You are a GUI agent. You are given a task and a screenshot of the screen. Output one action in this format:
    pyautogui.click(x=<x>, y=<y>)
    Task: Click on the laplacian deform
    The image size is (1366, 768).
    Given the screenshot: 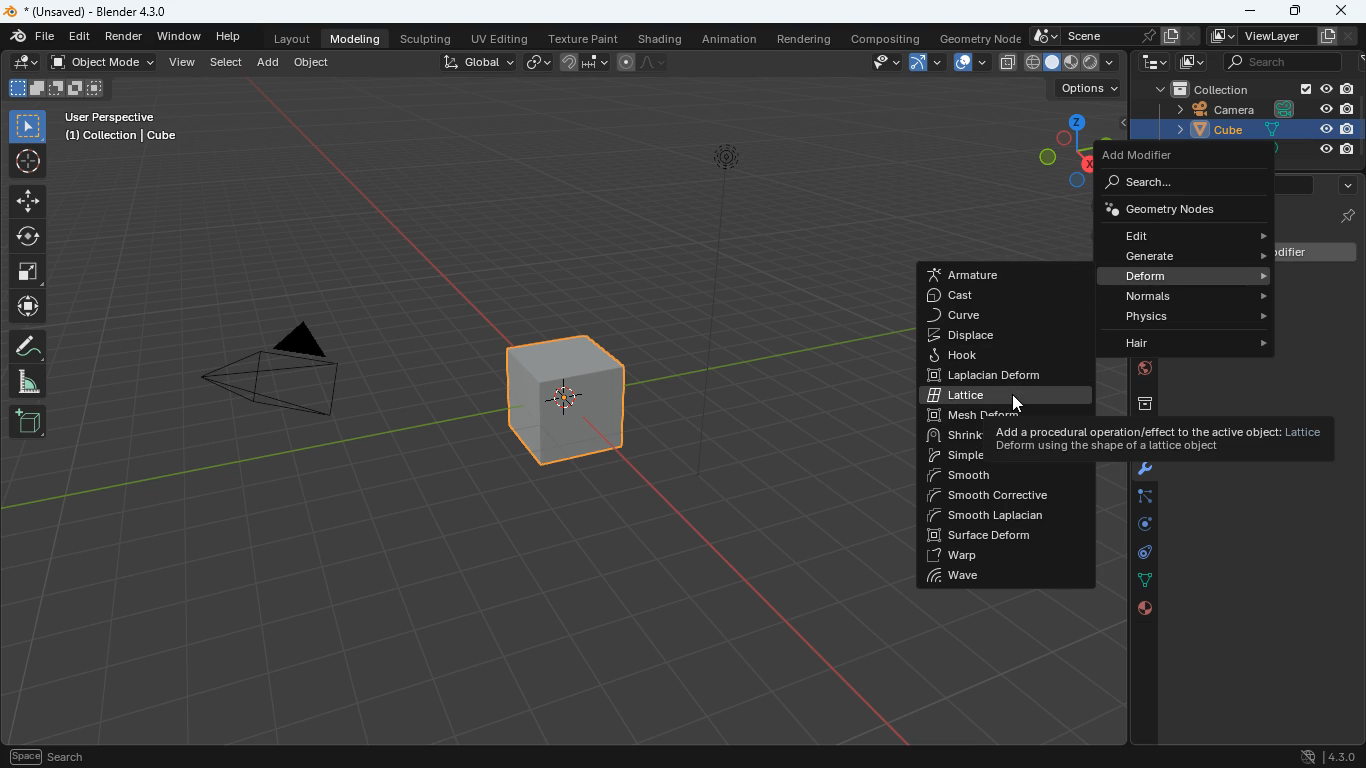 What is the action you would take?
    pyautogui.click(x=1003, y=376)
    